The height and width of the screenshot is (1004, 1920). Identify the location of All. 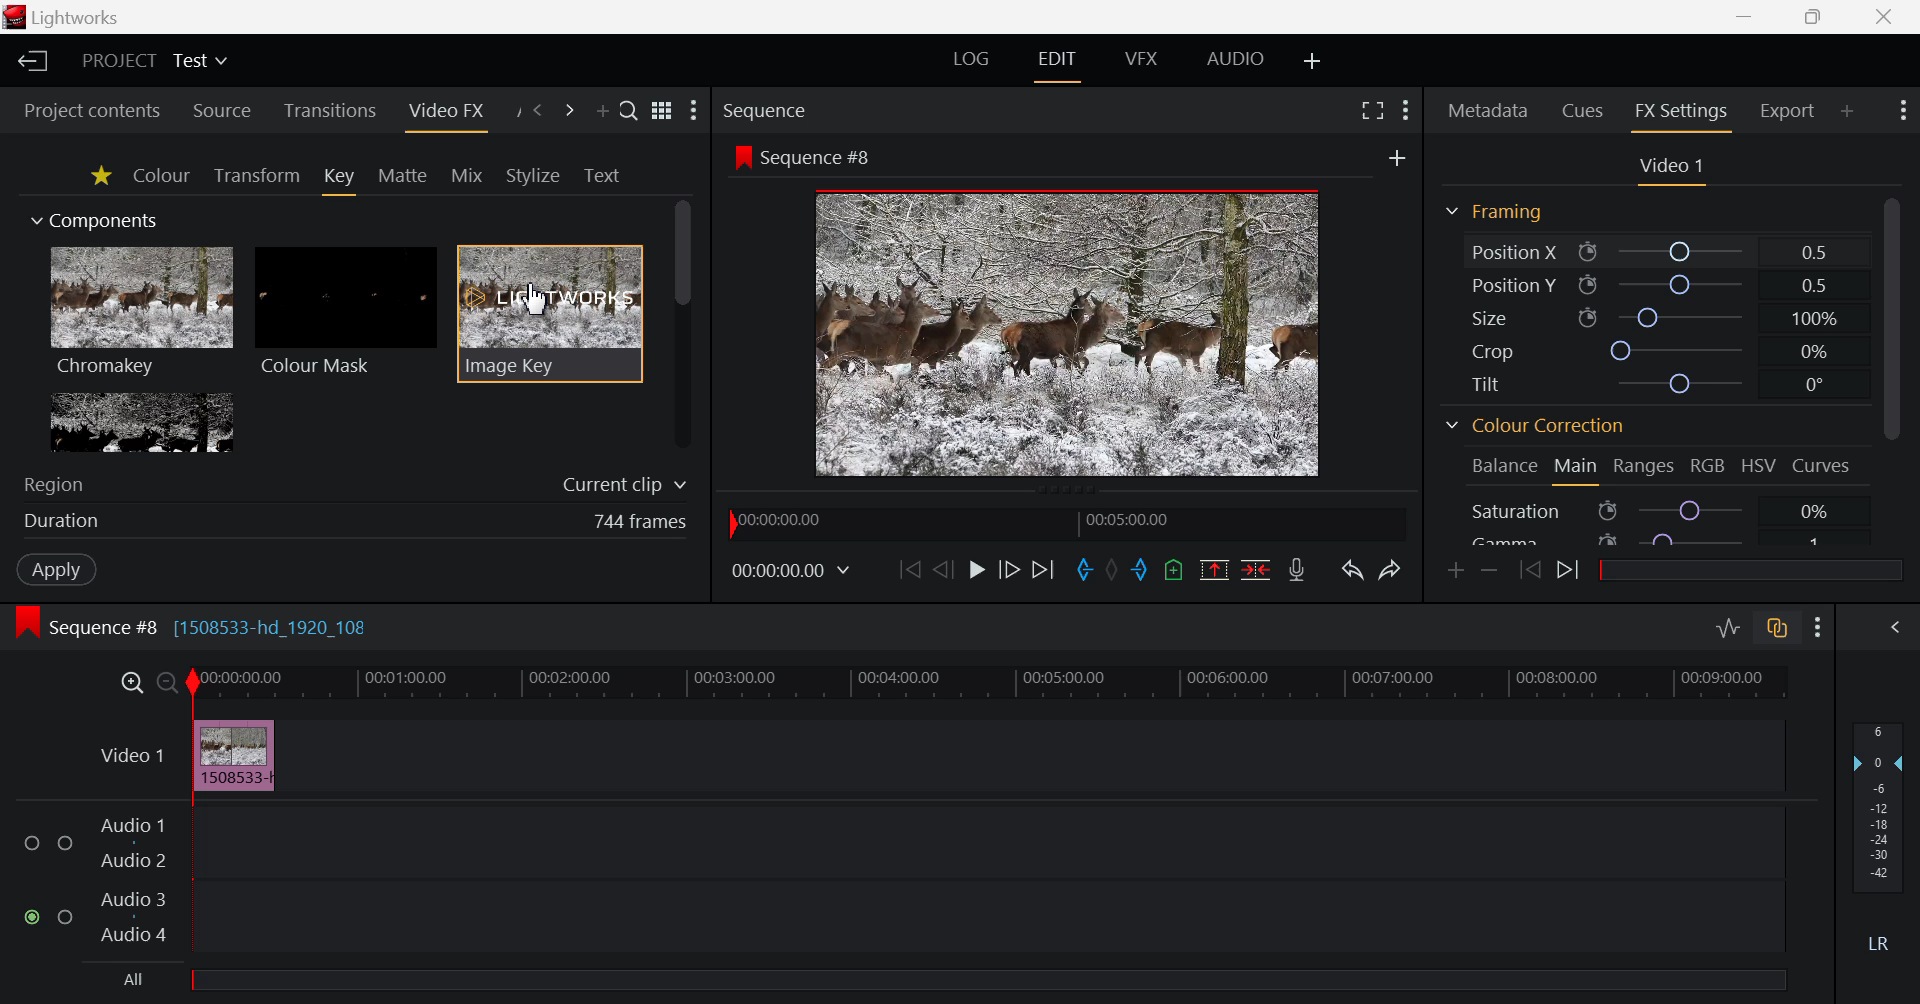
(134, 980).